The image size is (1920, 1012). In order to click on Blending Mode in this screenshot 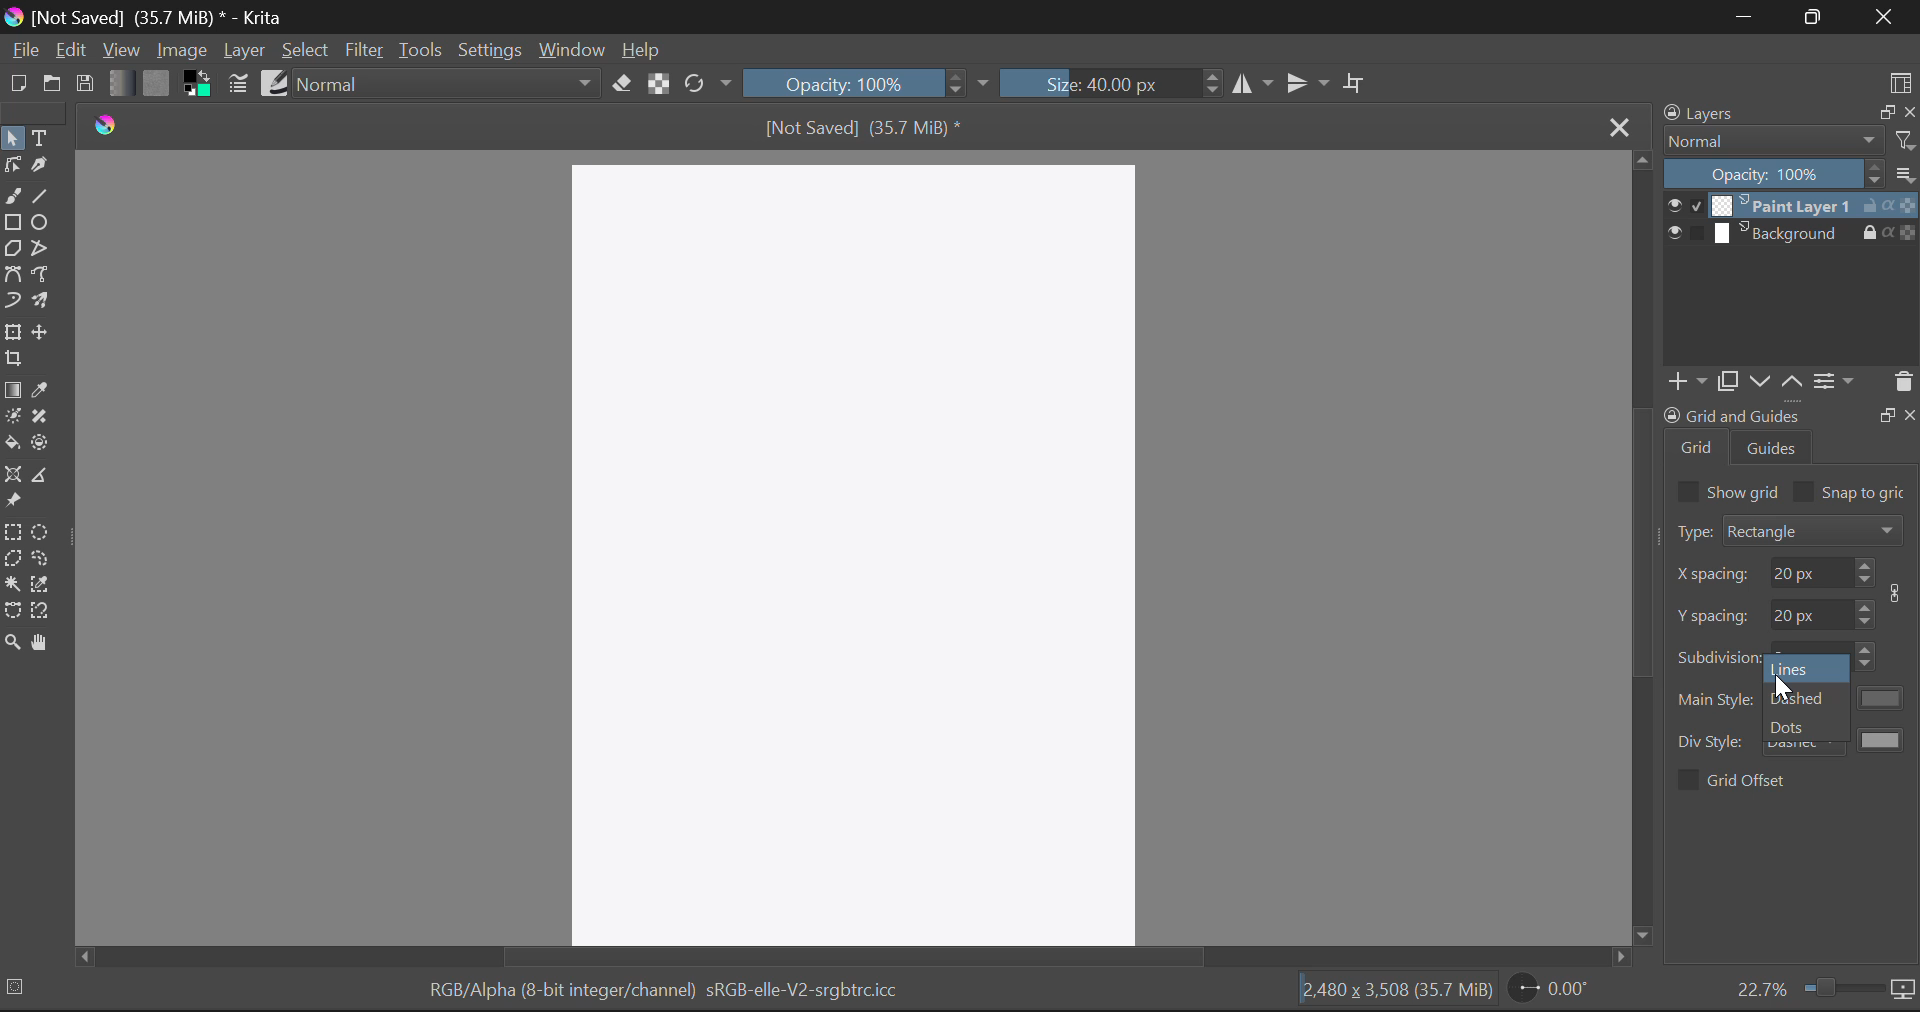, I will do `click(450, 83)`.